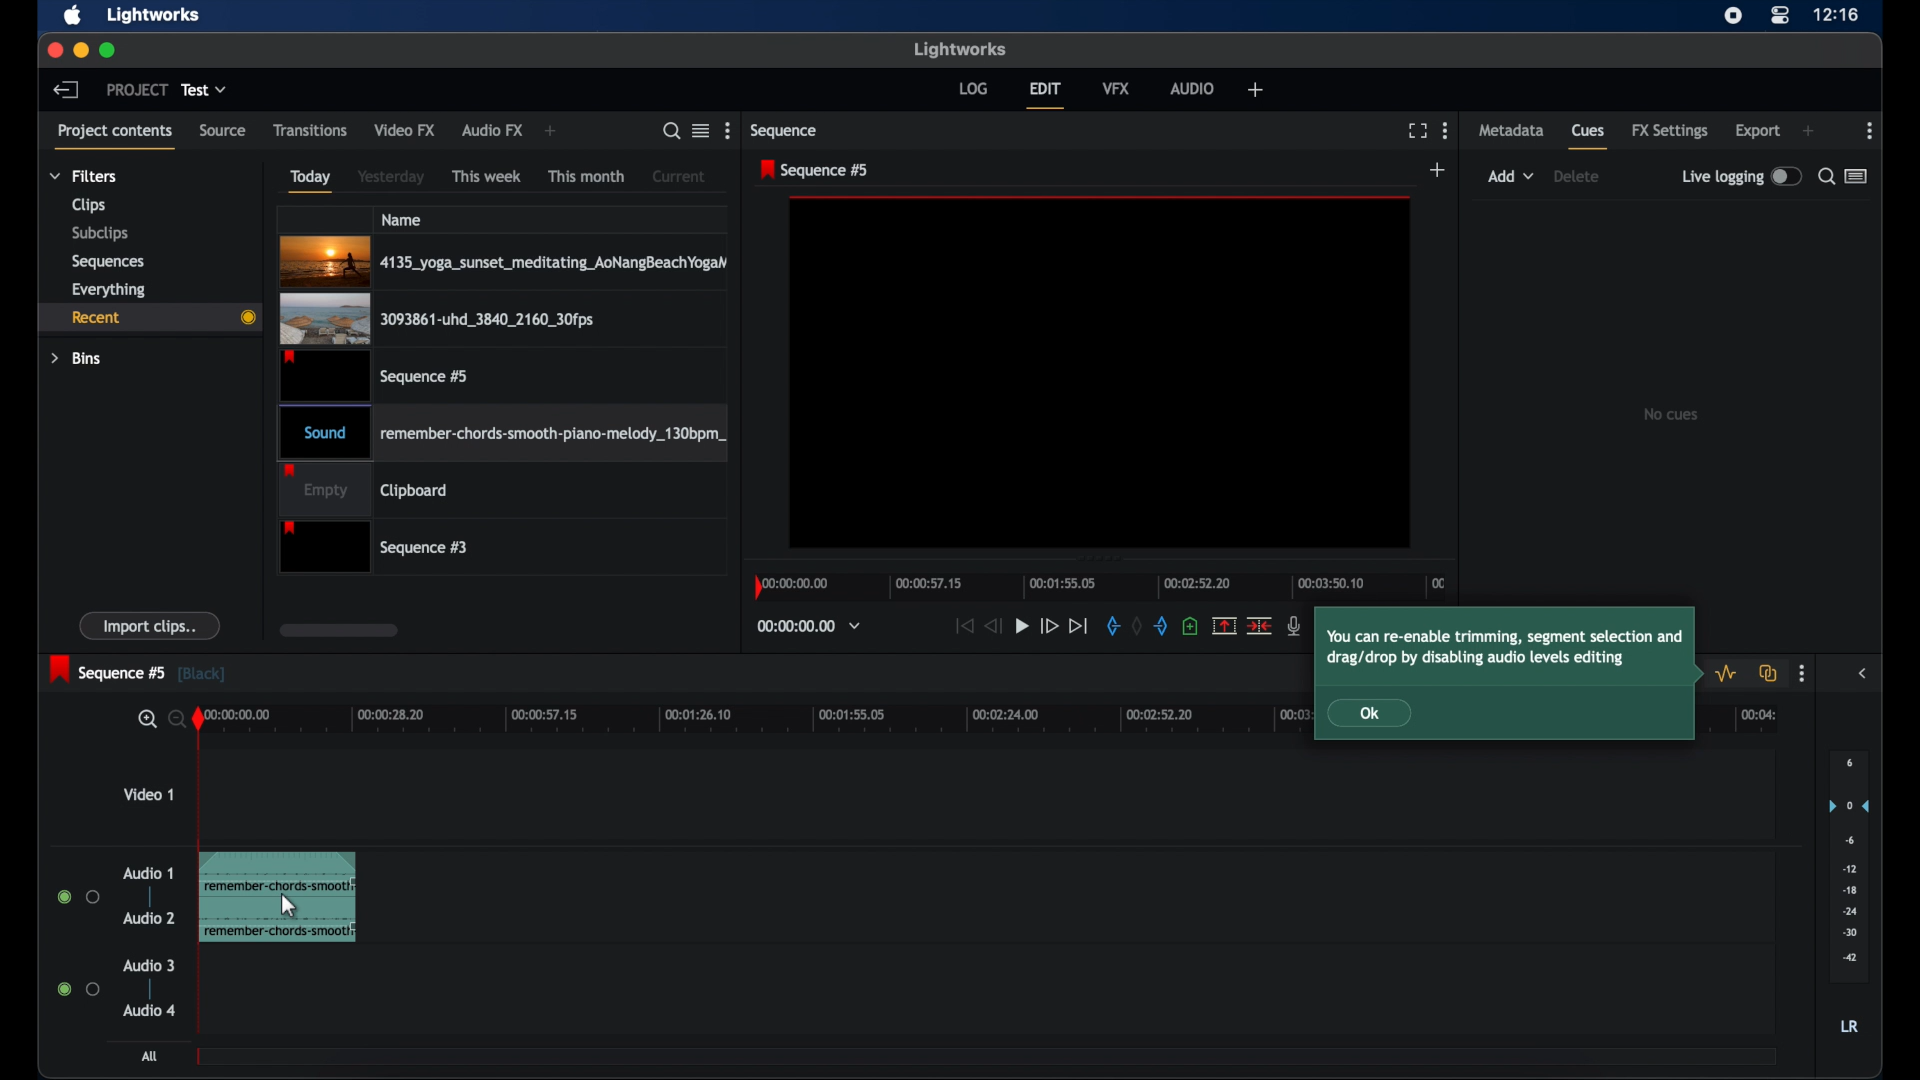  I want to click on fx settings, so click(1670, 131).